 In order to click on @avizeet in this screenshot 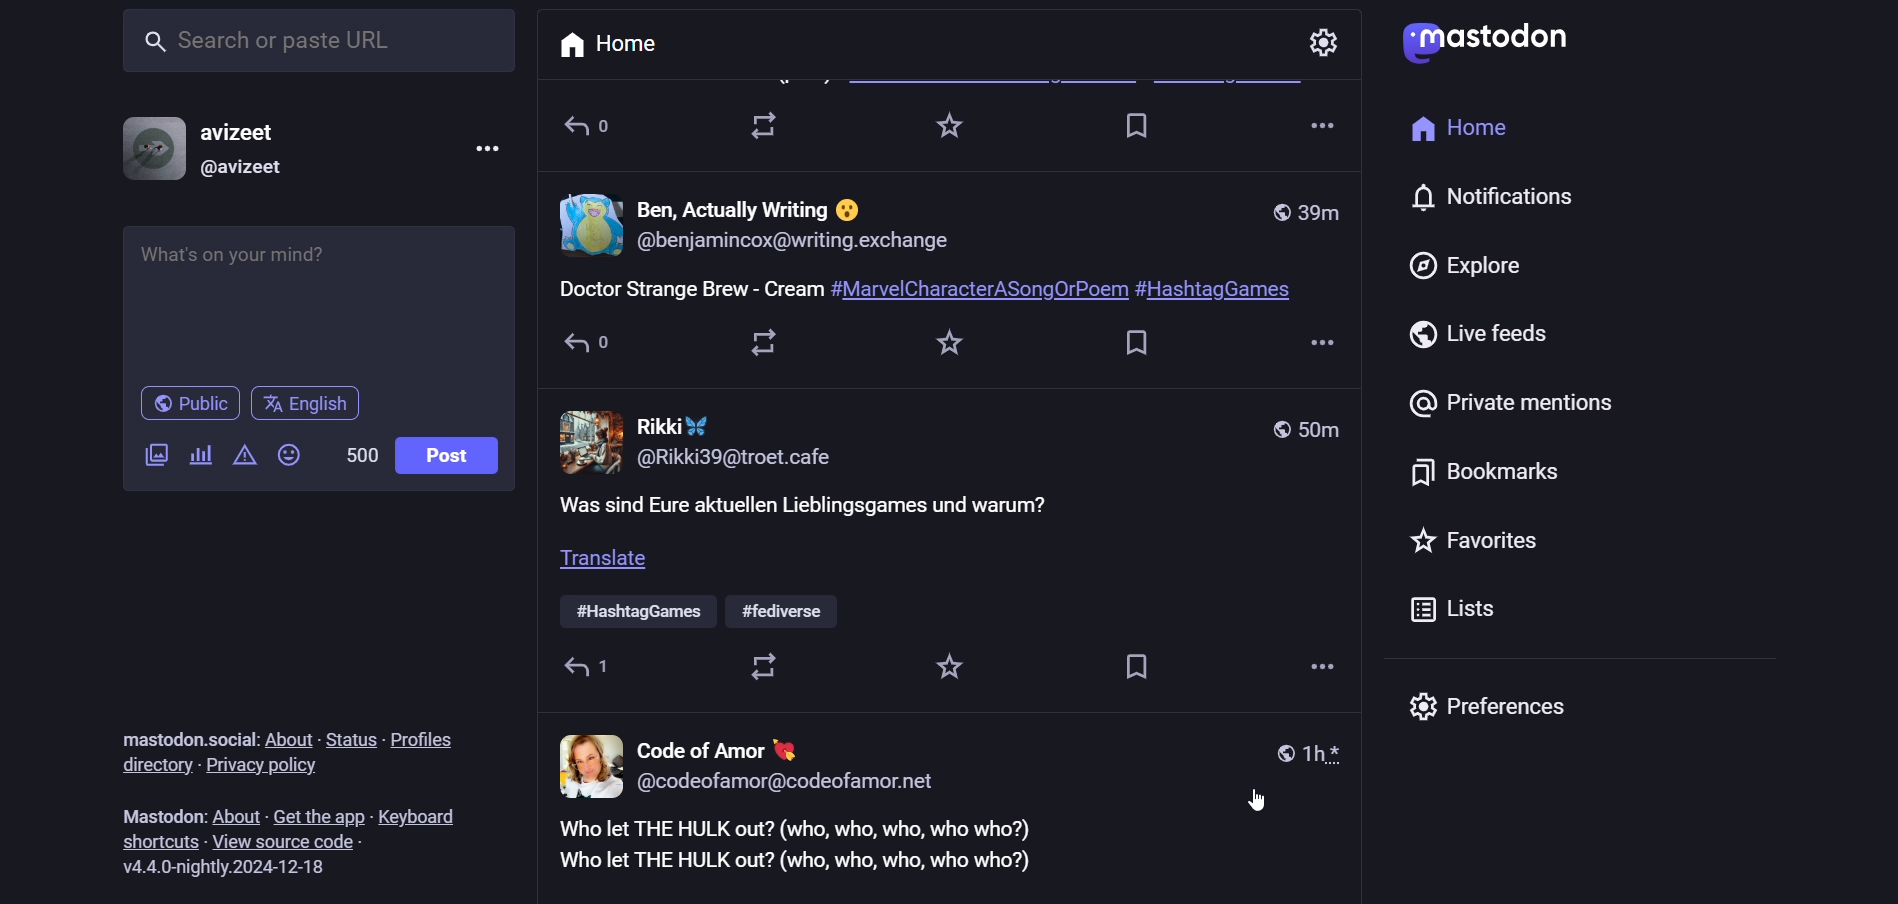, I will do `click(241, 174)`.